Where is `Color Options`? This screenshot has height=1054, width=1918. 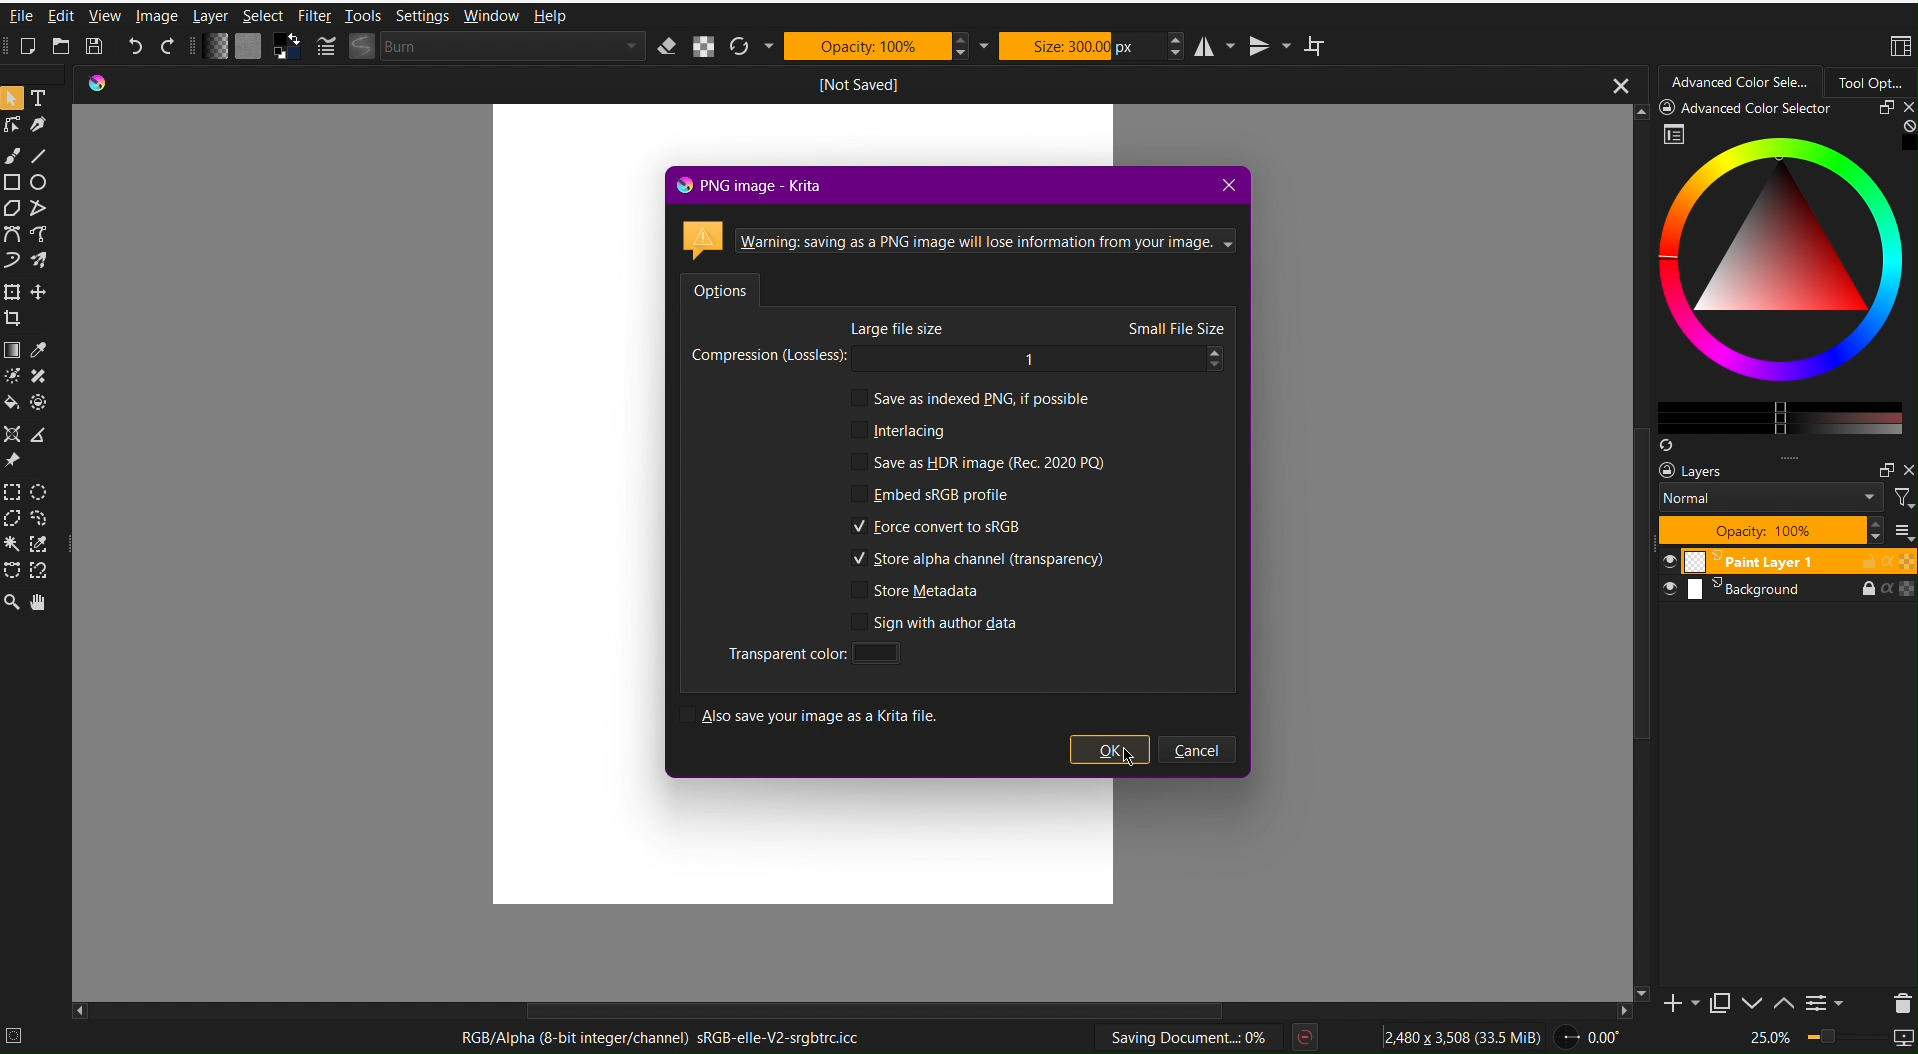
Color Options is located at coordinates (29, 376).